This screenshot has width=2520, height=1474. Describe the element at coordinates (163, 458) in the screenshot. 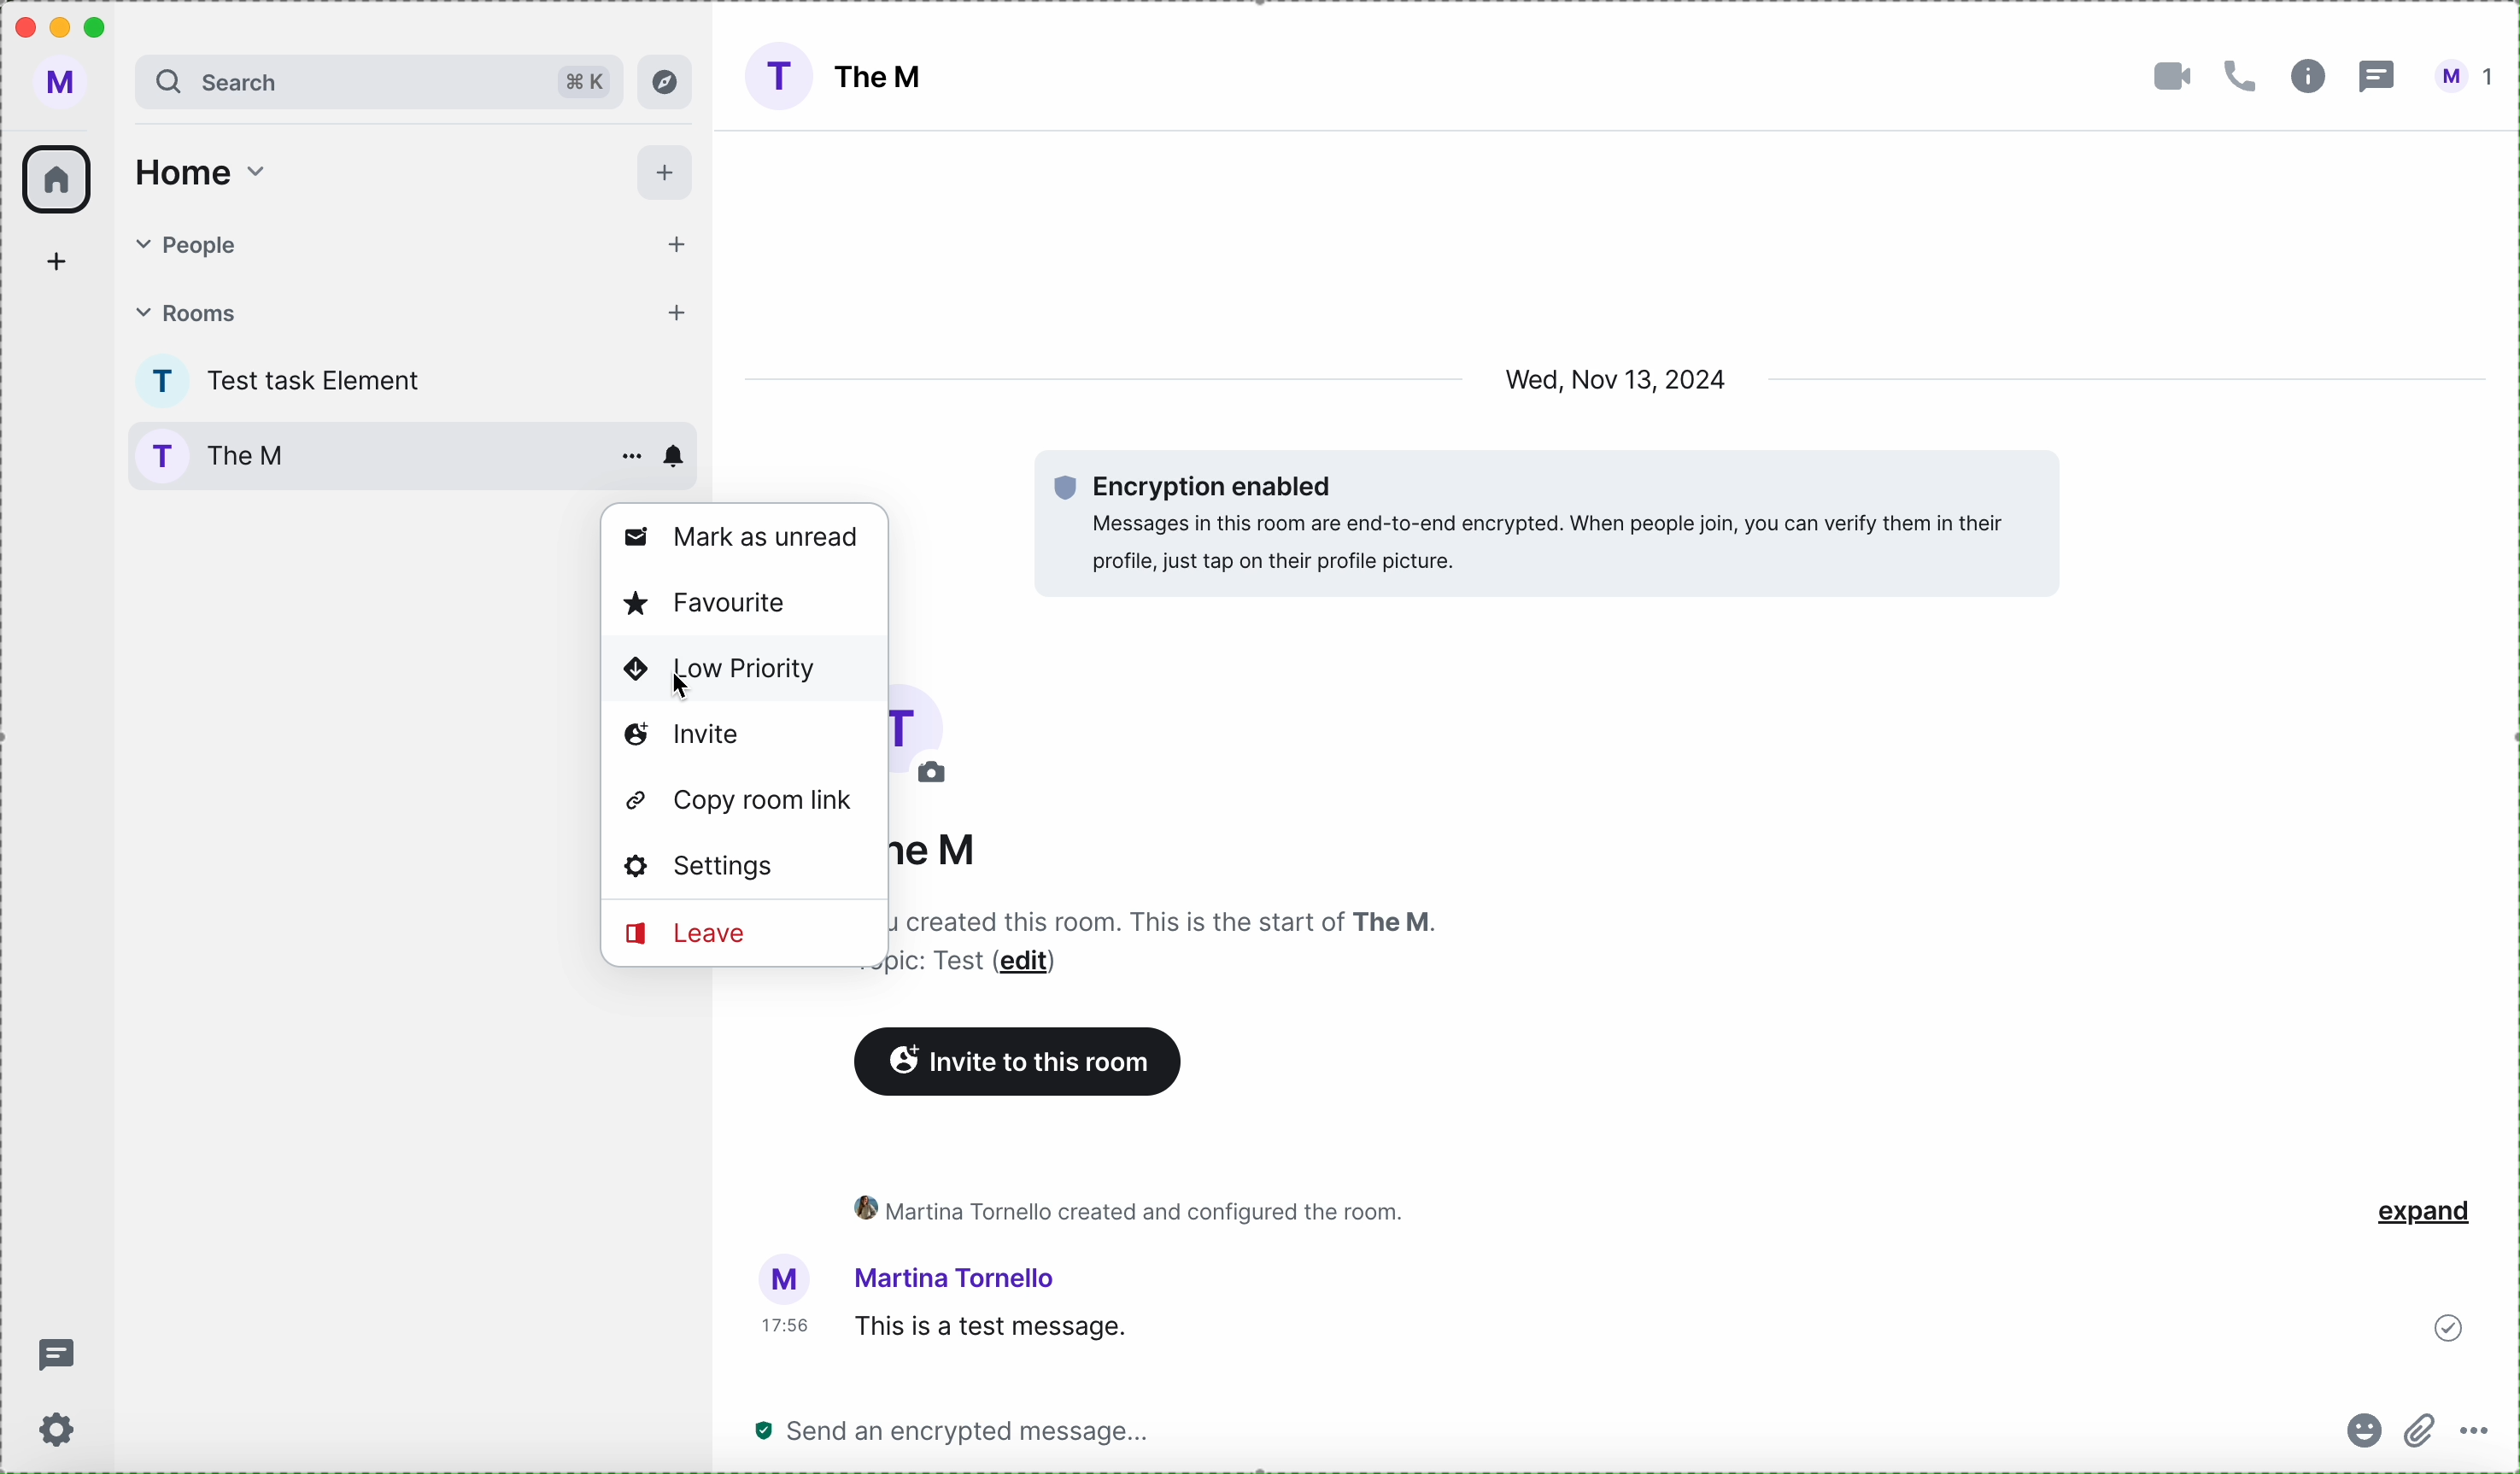

I see `profile` at that location.